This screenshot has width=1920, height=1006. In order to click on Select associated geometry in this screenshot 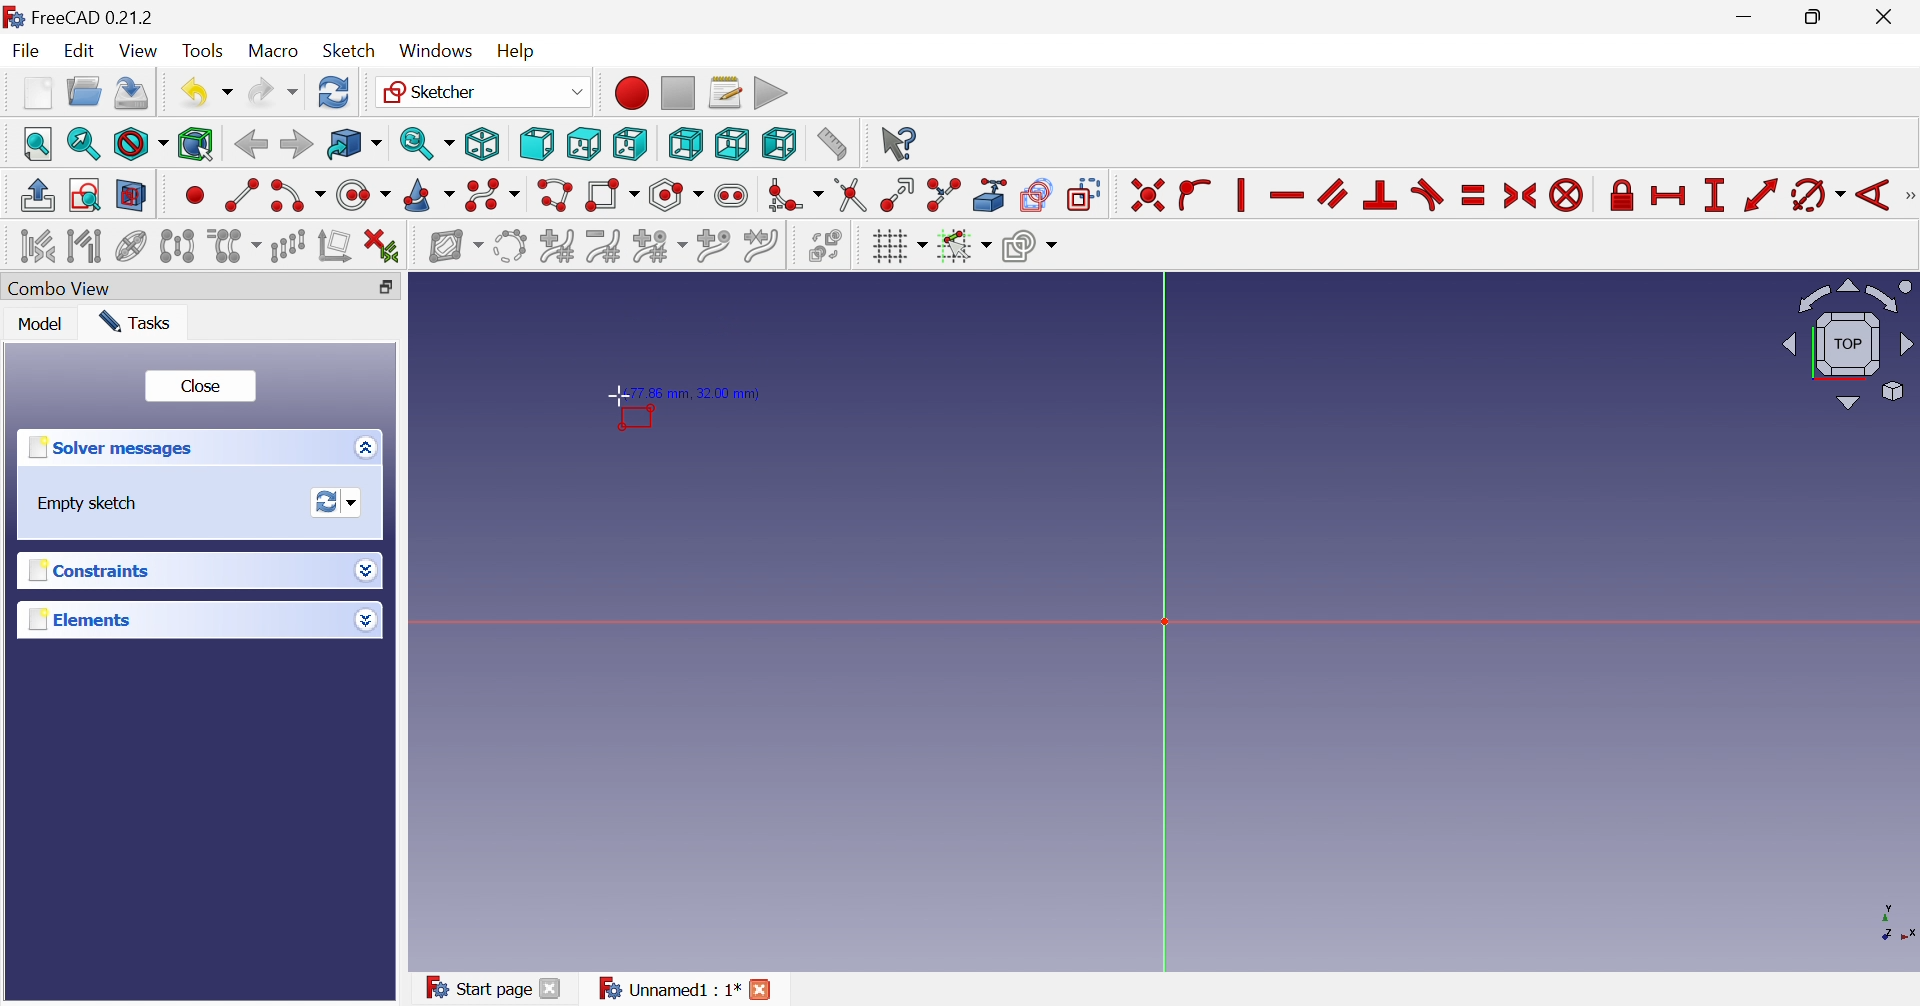, I will do `click(87, 249)`.